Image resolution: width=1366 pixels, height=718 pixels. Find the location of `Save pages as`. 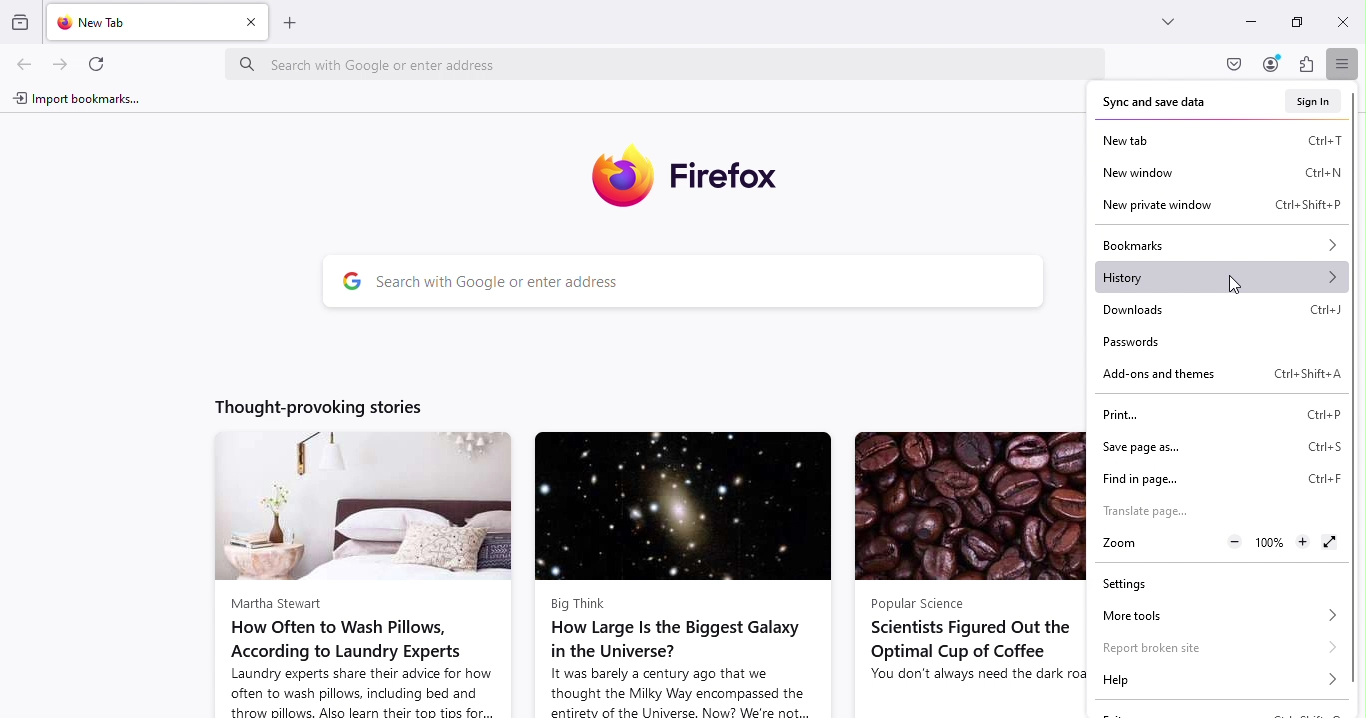

Save pages as is located at coordinates (1221, 447).